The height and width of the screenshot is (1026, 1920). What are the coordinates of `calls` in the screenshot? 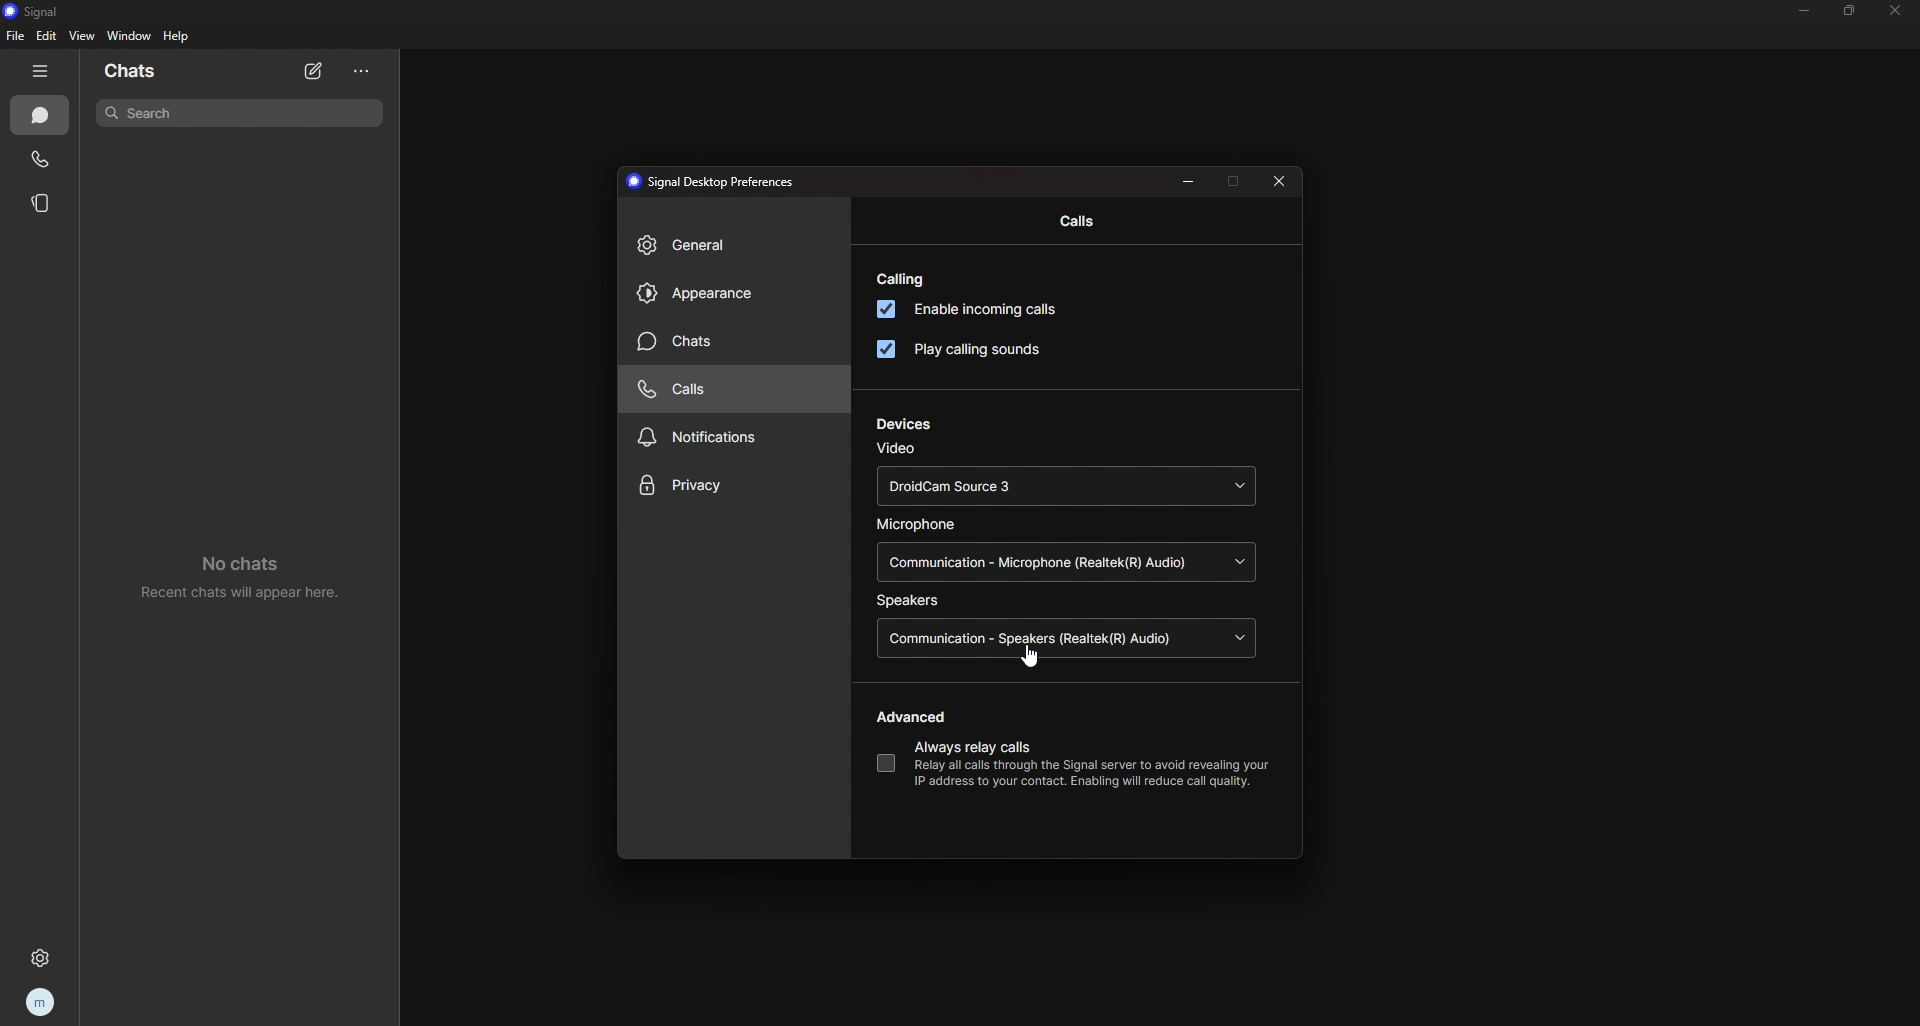 It's located at (42, 160).